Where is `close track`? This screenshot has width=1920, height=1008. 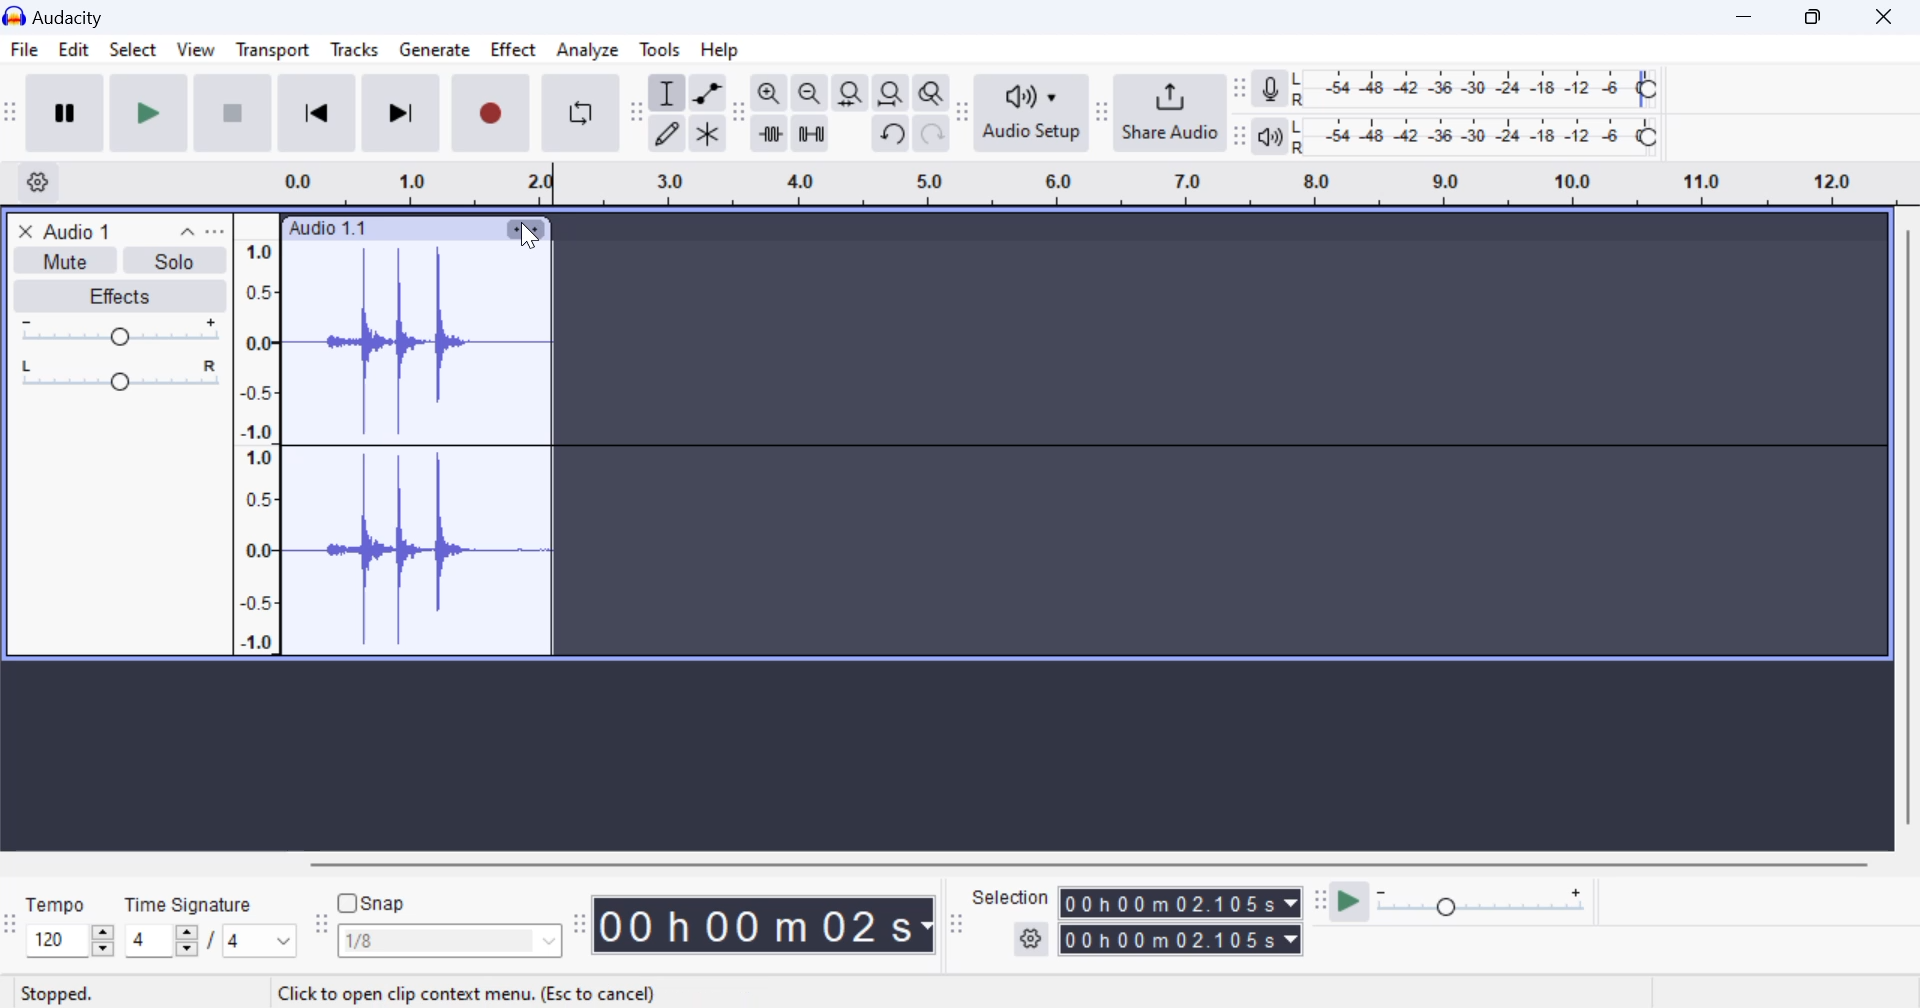 close track is located at coordinates (26, 230).